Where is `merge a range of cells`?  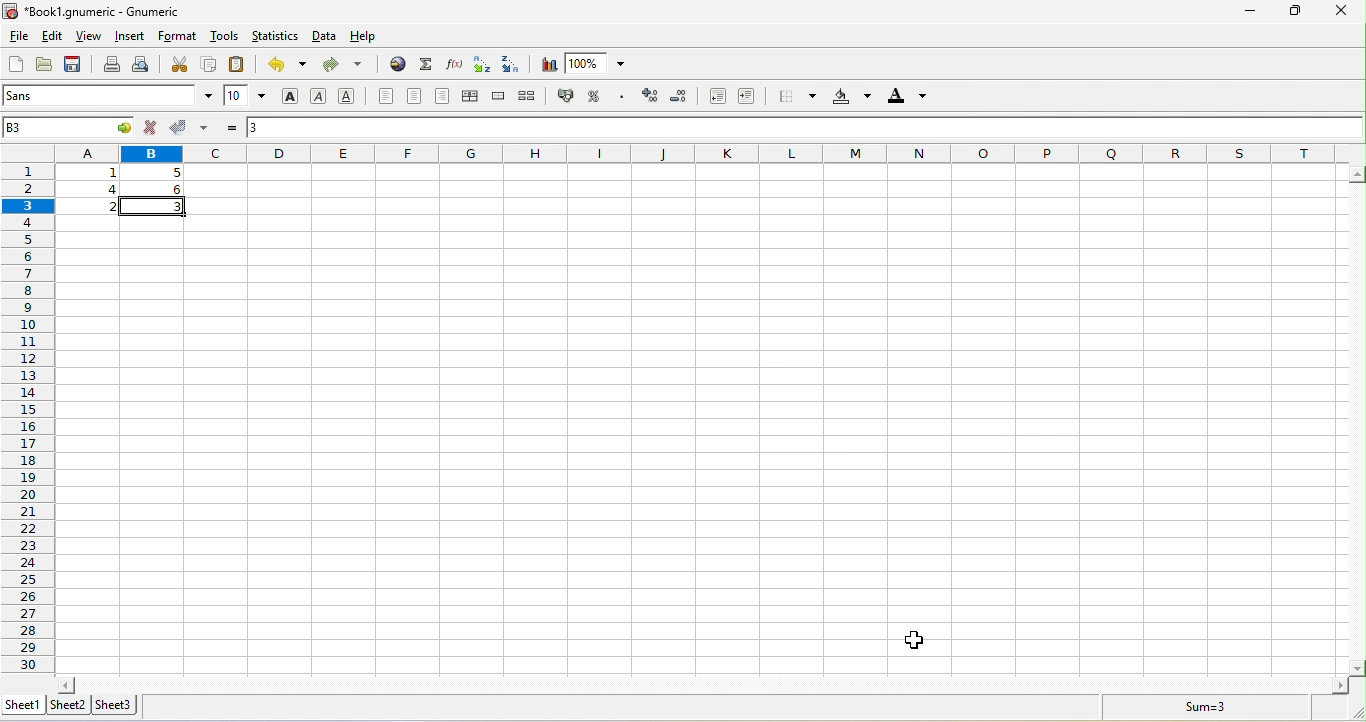 merge a range of cells is located at coordinates (501, 99).